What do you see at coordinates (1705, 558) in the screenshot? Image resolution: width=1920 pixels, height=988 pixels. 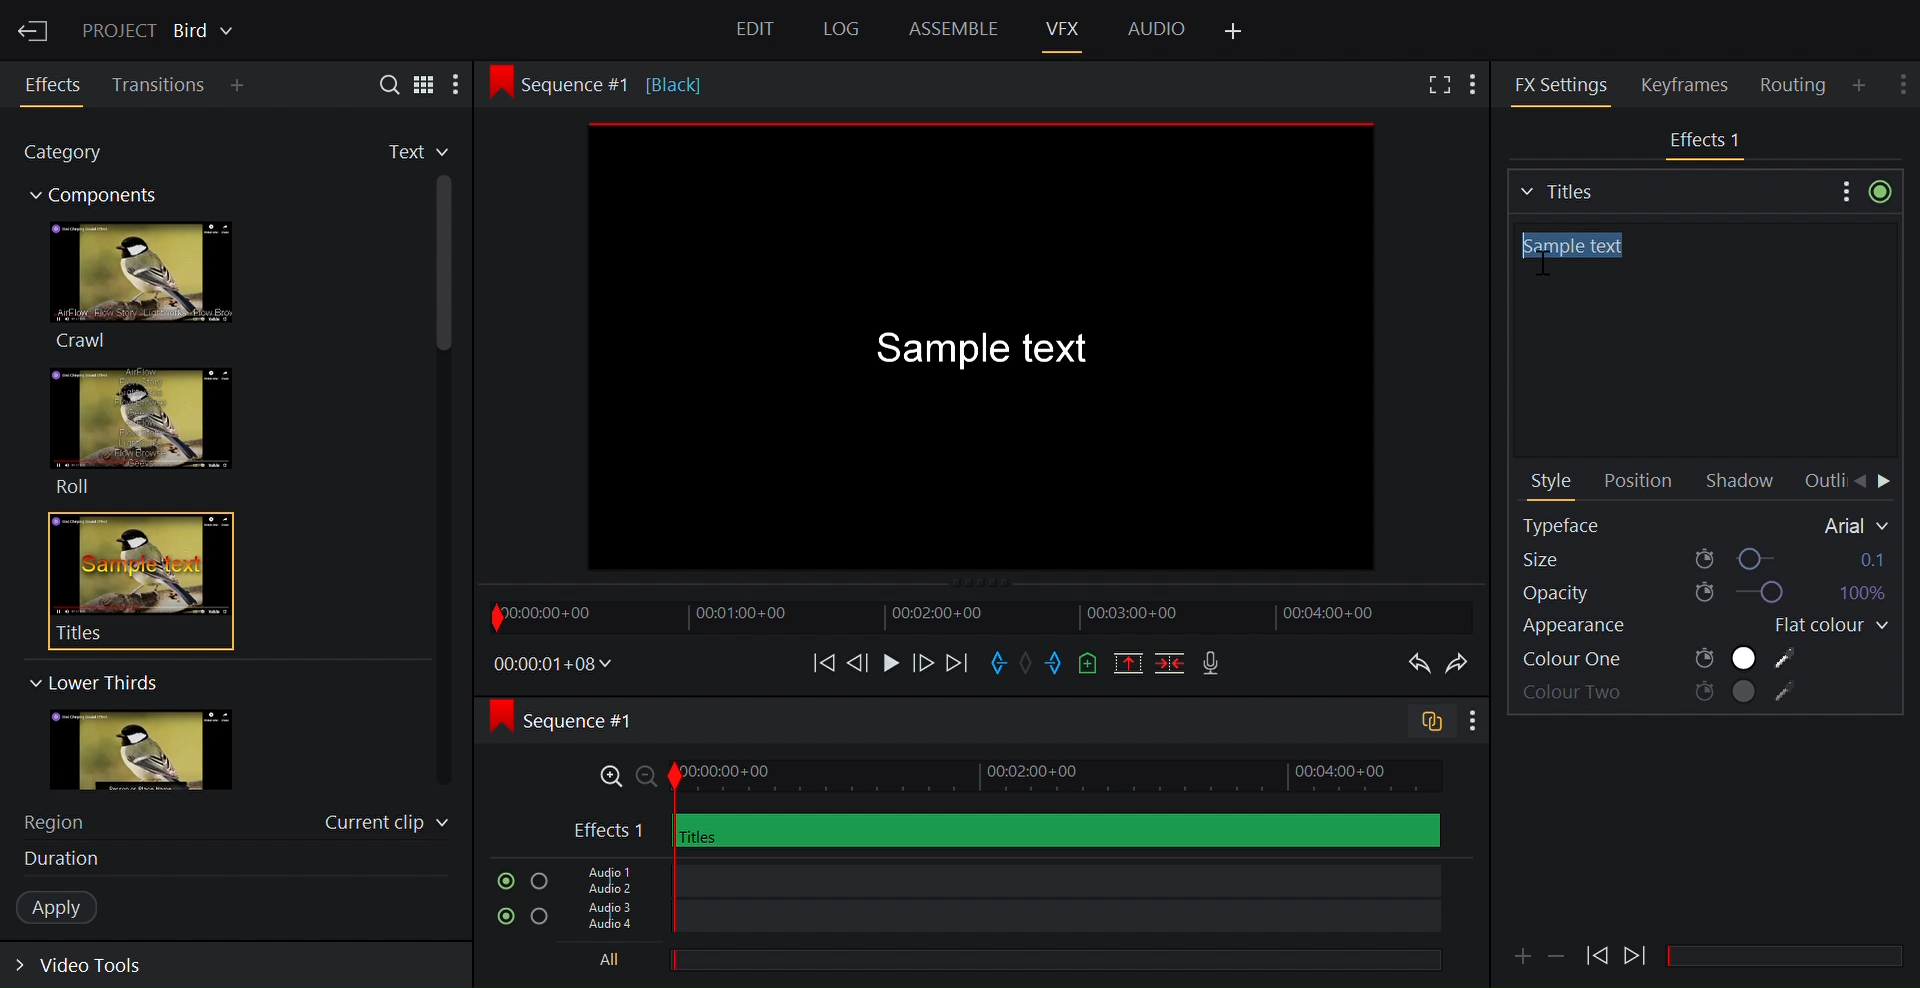 I see `Size` at bounding box center [1705, 558].